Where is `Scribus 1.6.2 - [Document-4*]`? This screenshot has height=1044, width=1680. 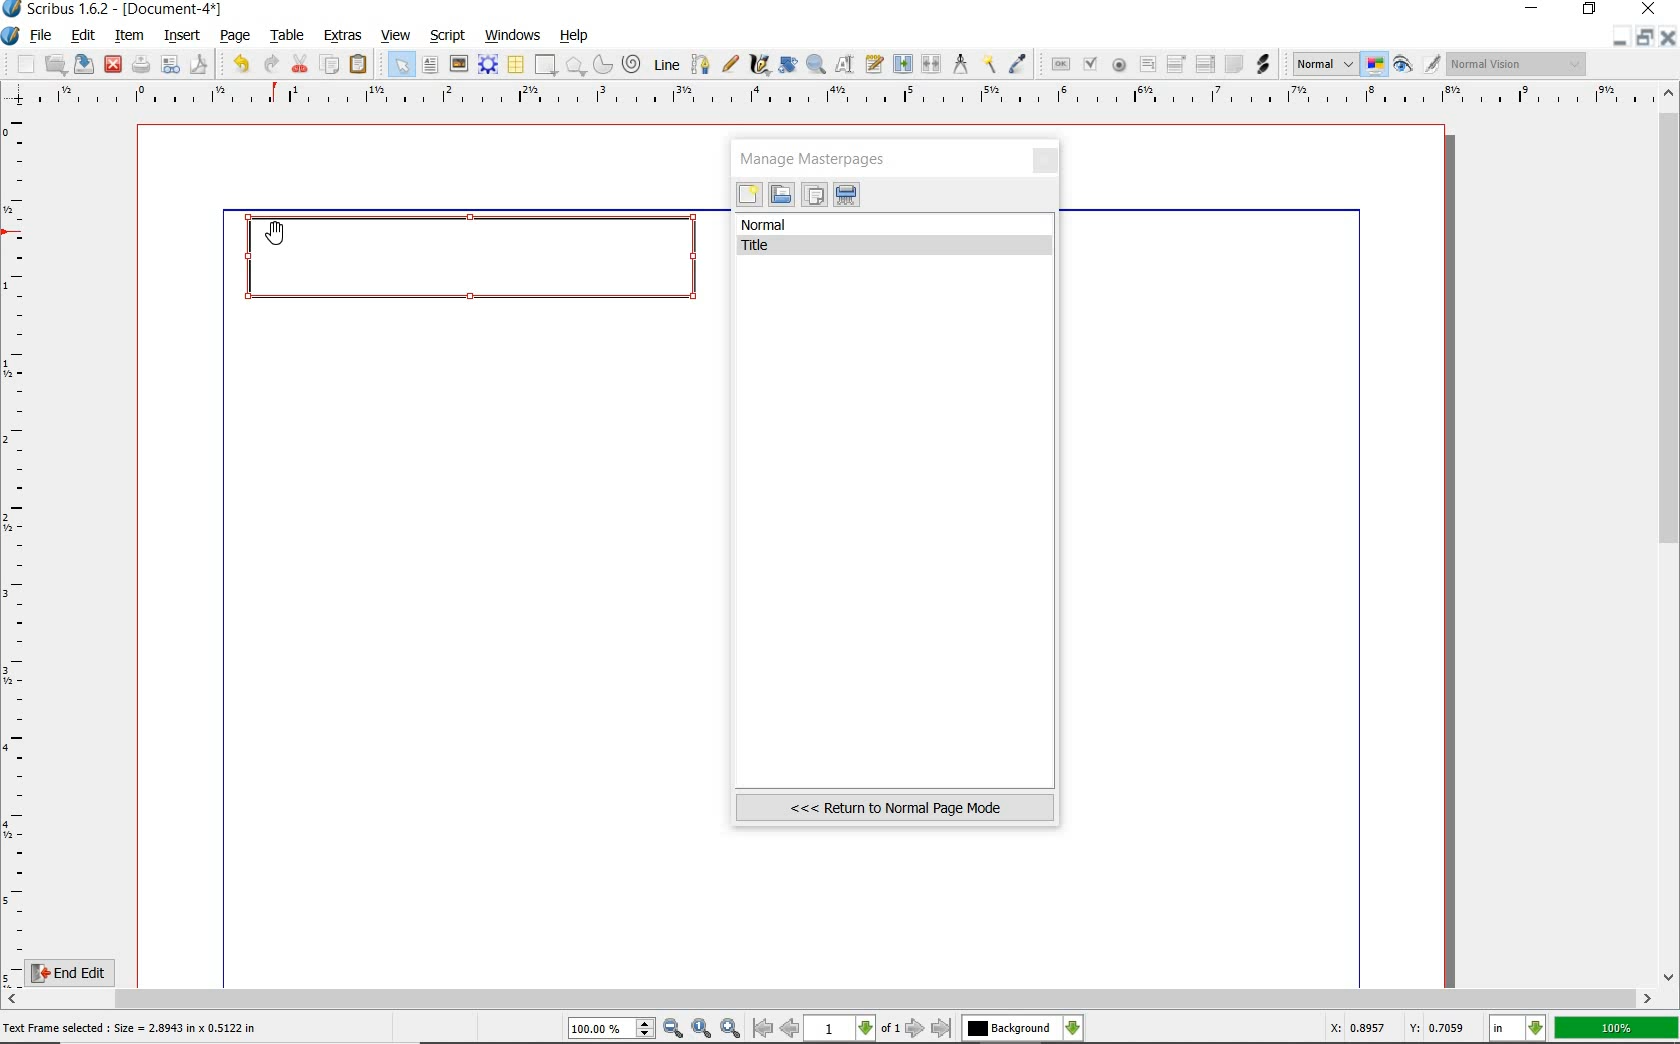
Scribus 1.6.2 - [Document-4*] is located at coordinates (114, 10).